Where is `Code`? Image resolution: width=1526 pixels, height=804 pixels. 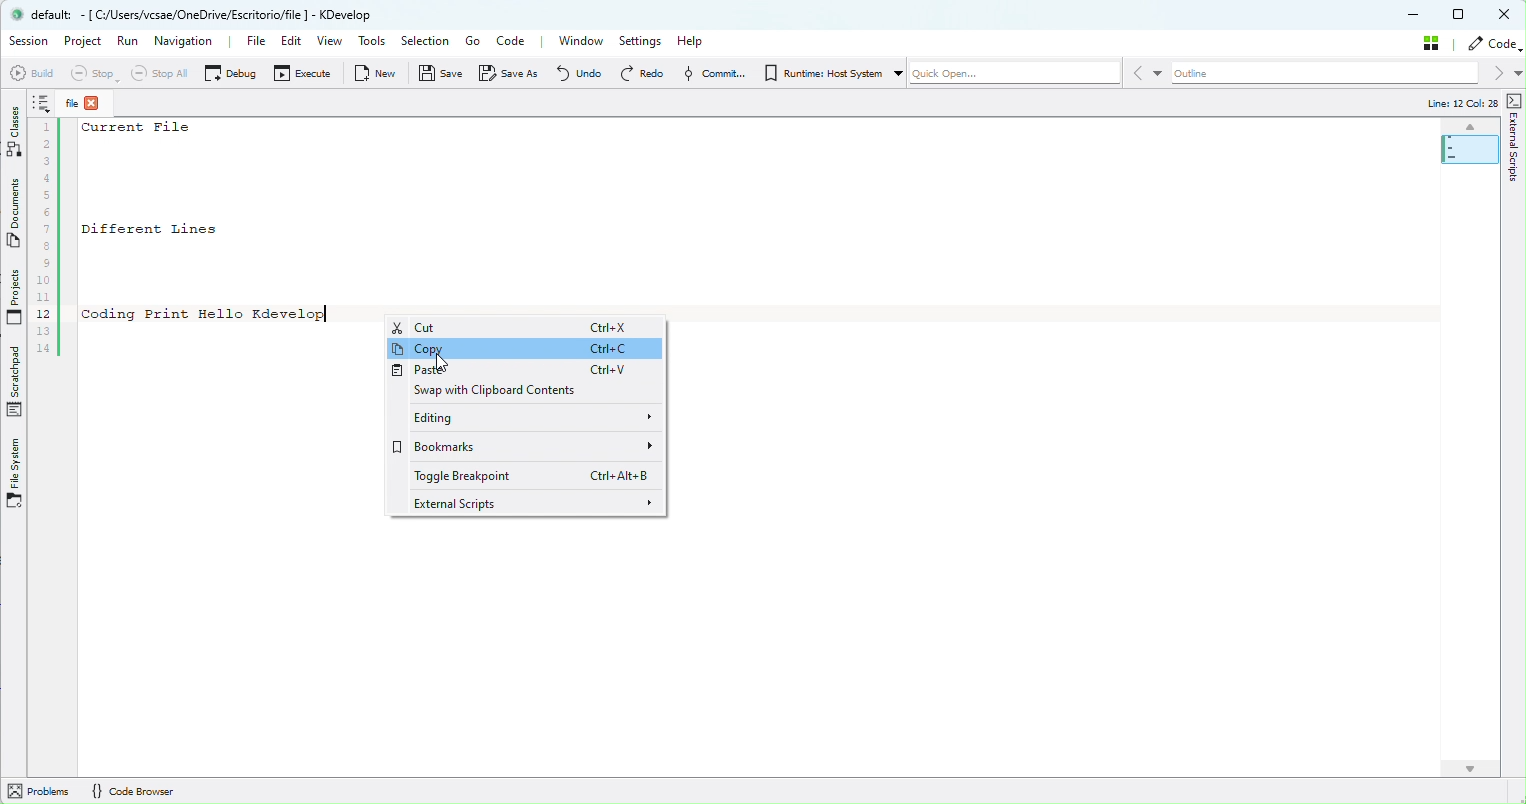
Code is located at coordinates (1494, 43).